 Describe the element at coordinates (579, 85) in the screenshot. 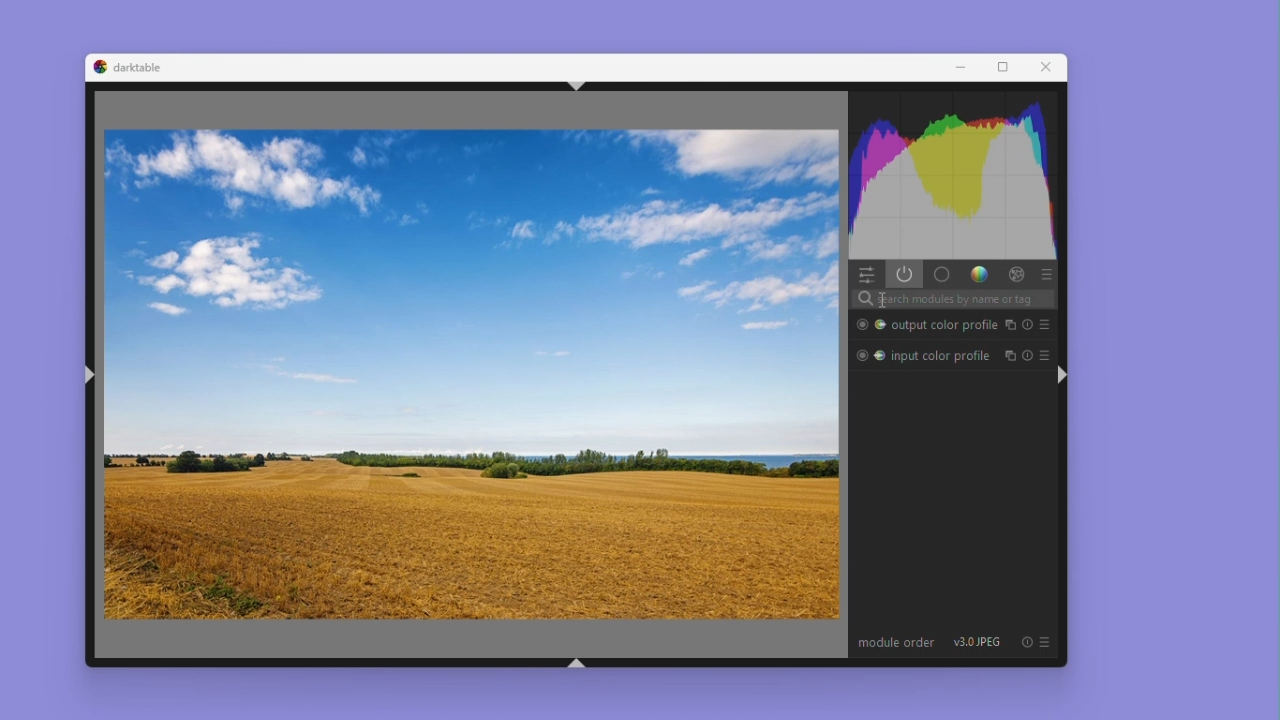

I see `shift+ctrl+t` at that location.